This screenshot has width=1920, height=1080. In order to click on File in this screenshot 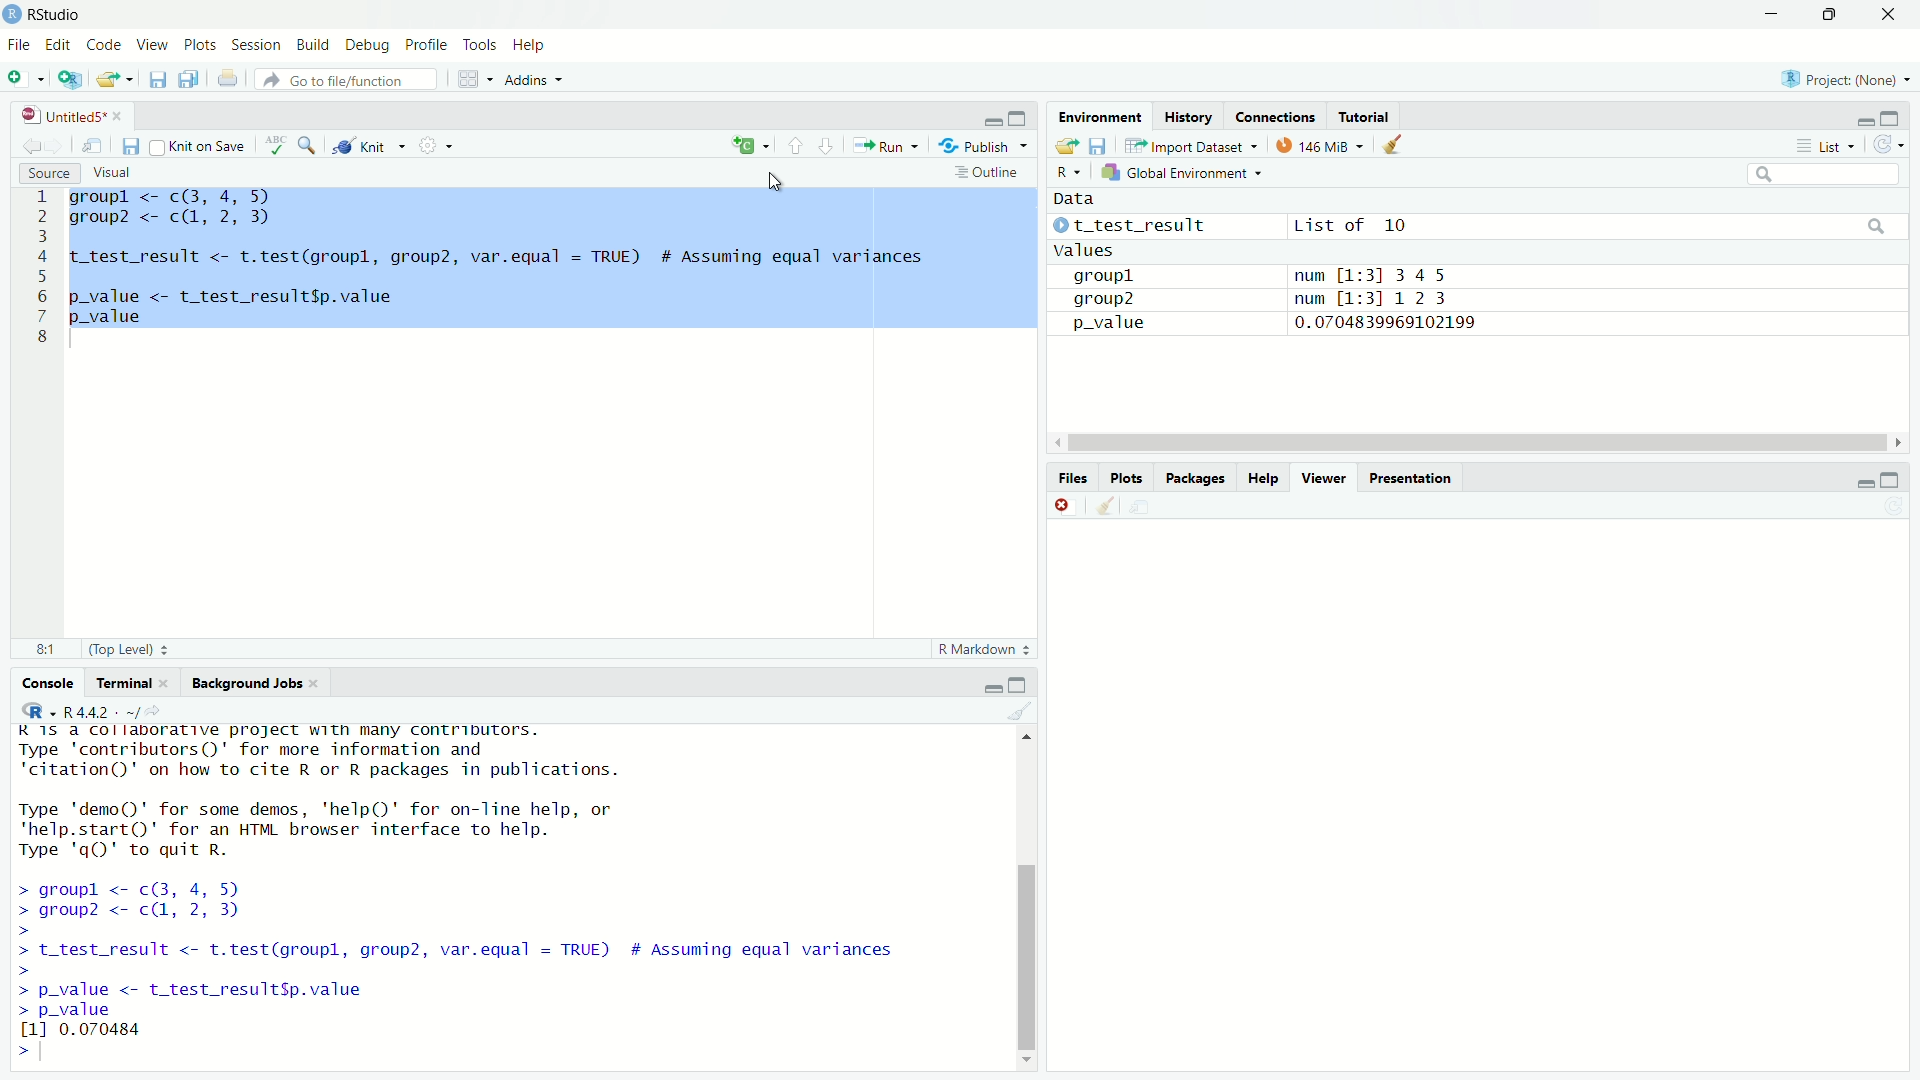, I will do `click(19, 45)`.